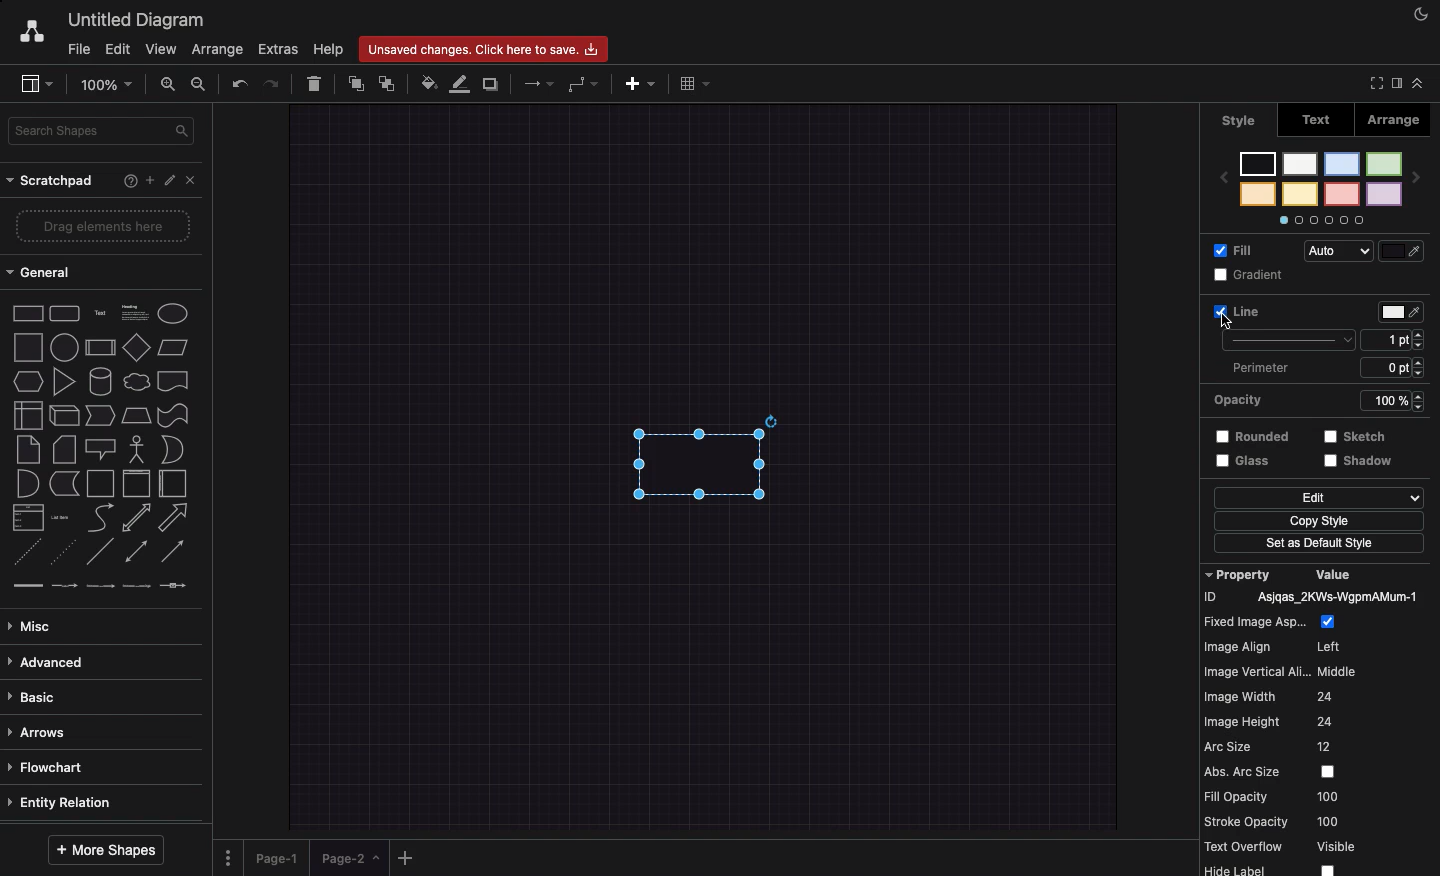 The width and height of the screenshot is (1440, 876). Describe the element at coordinates (28, 312) in the screenshot. I see `rectangle` at that location.